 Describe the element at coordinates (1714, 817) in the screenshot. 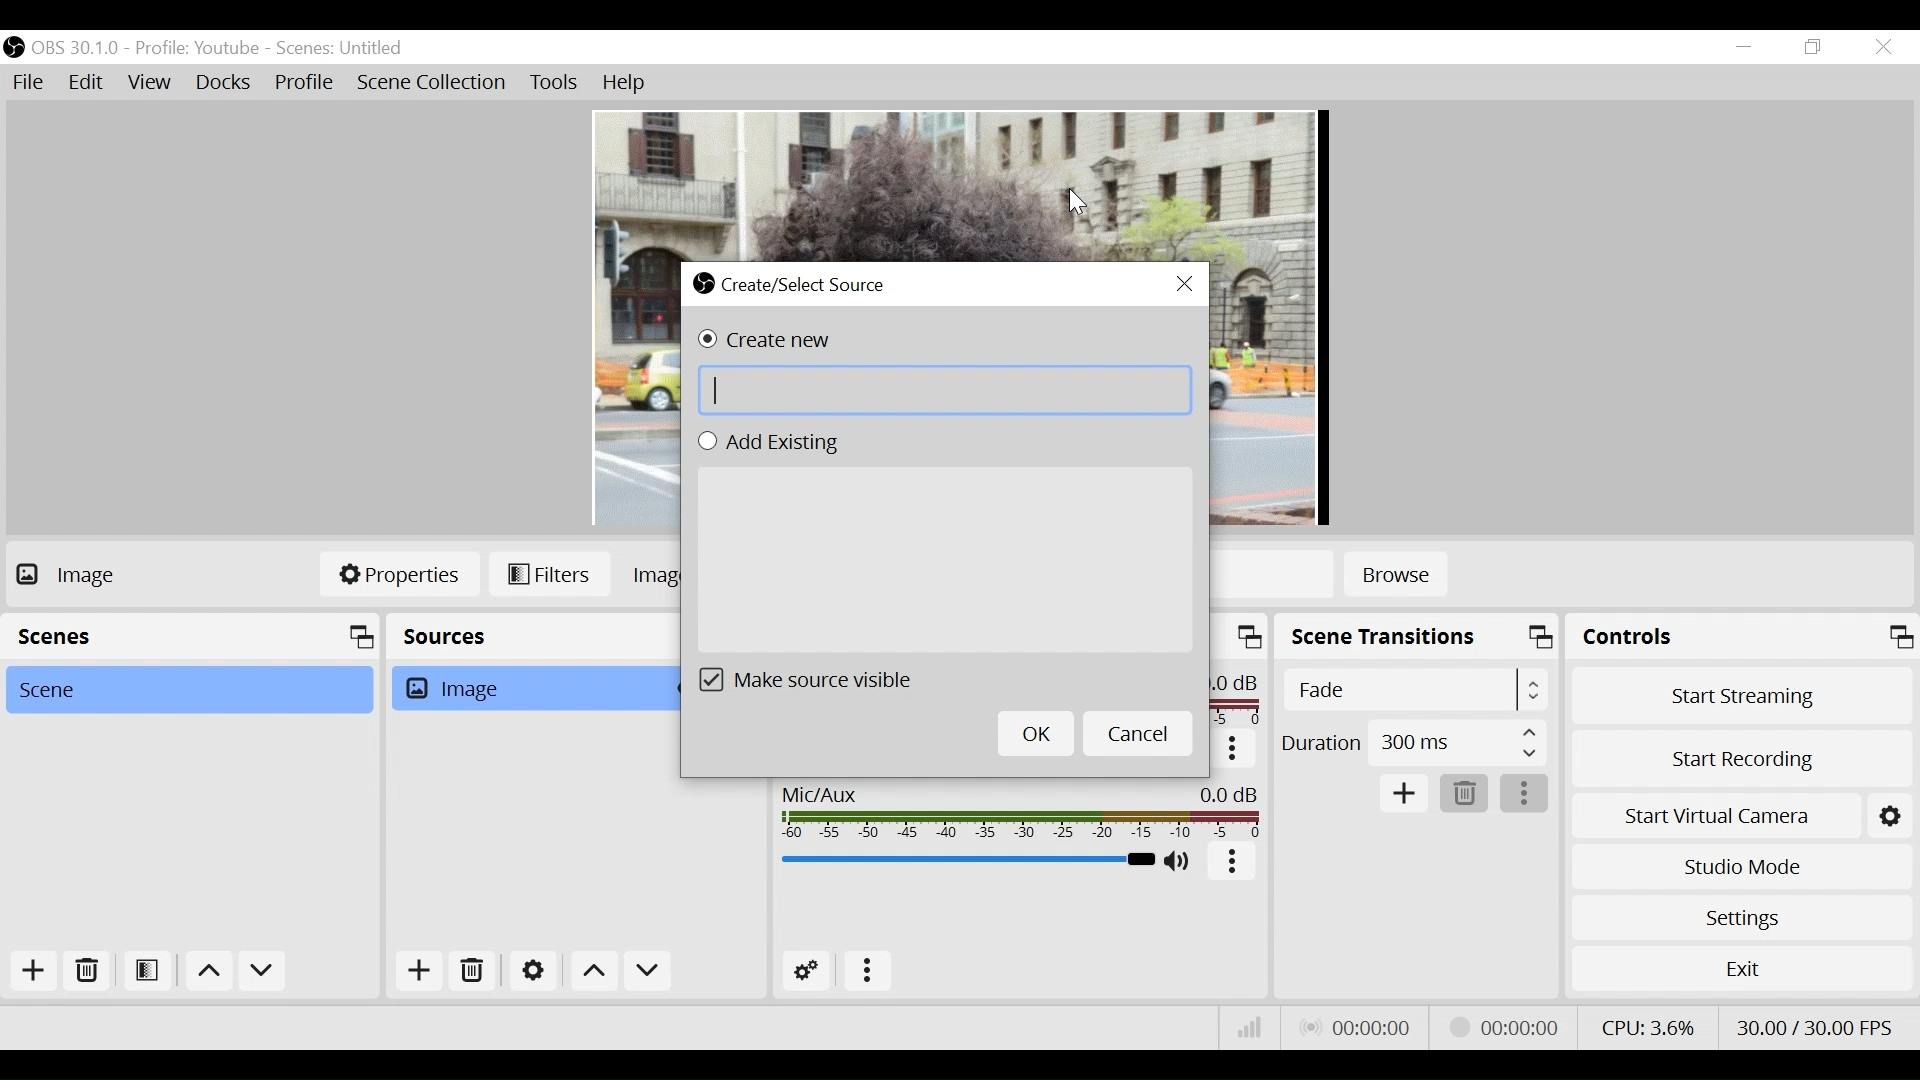

I see `Start Virtual Camera` at that location.